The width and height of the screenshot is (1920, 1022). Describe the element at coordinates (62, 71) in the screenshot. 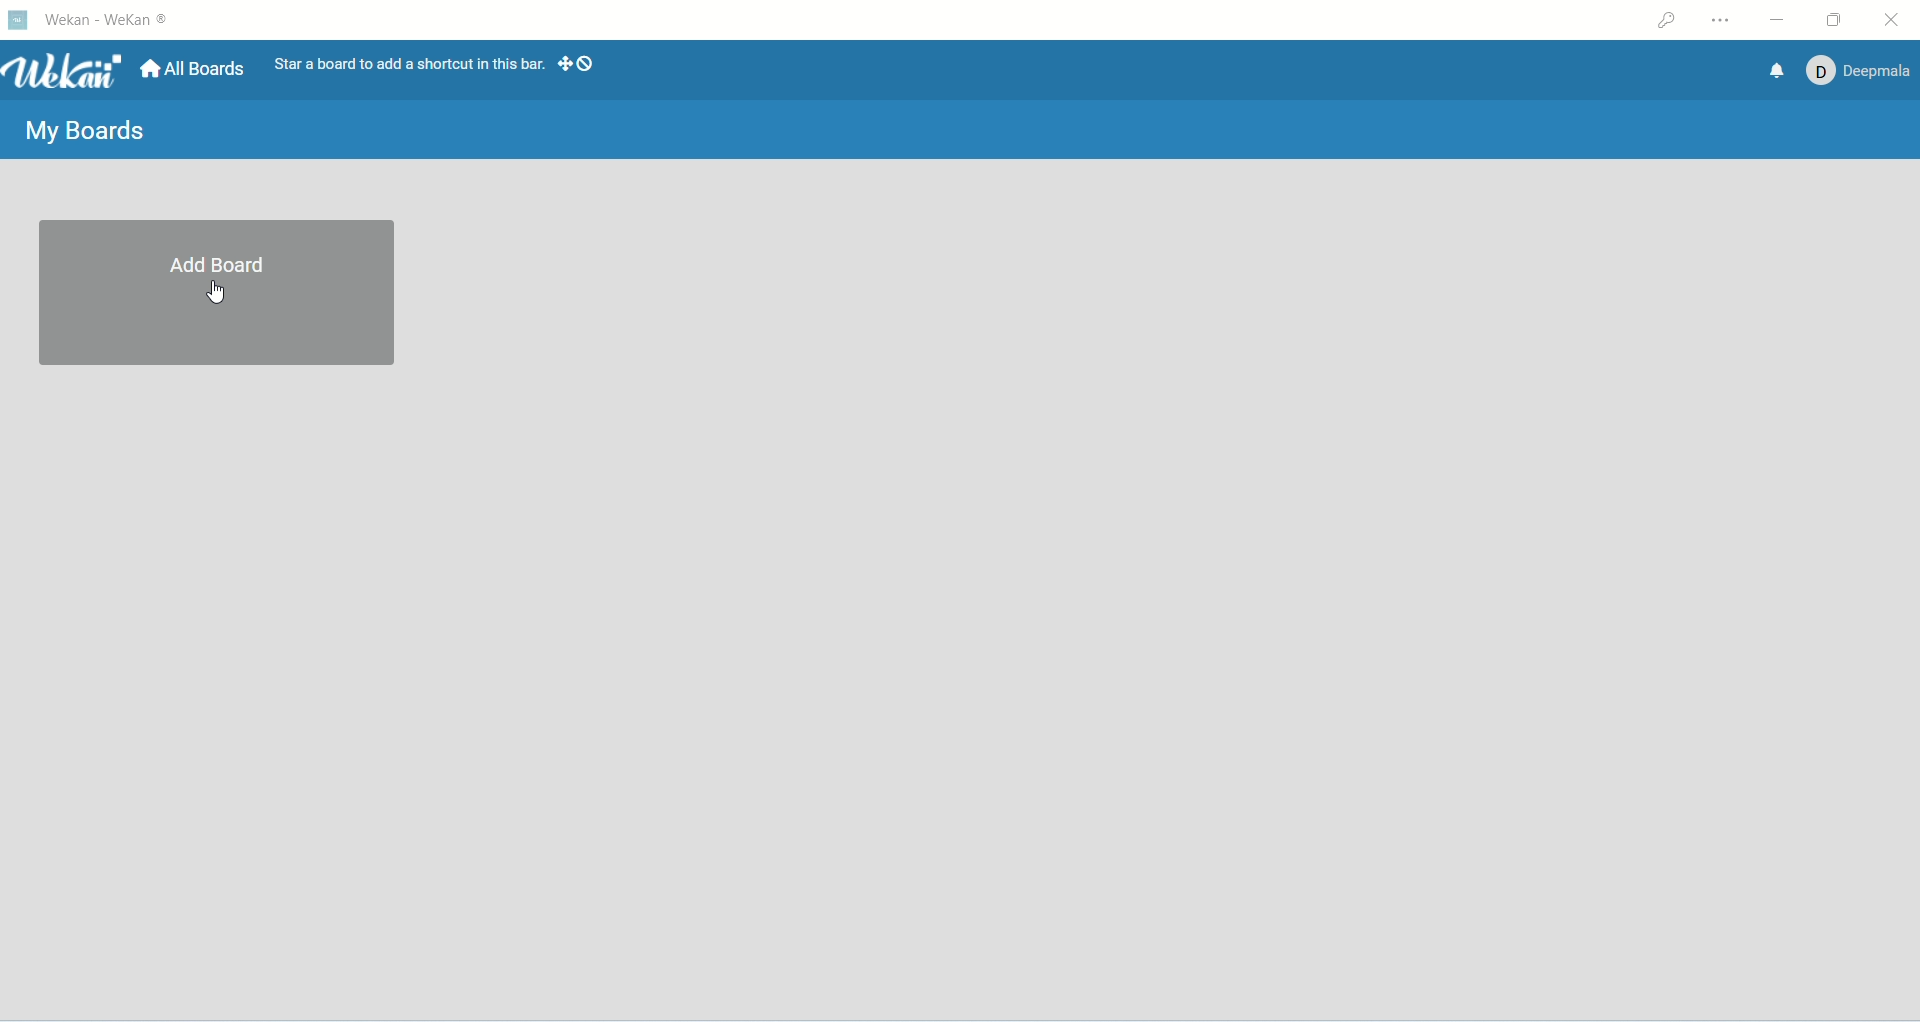

I see `Wekan logo` at that location.